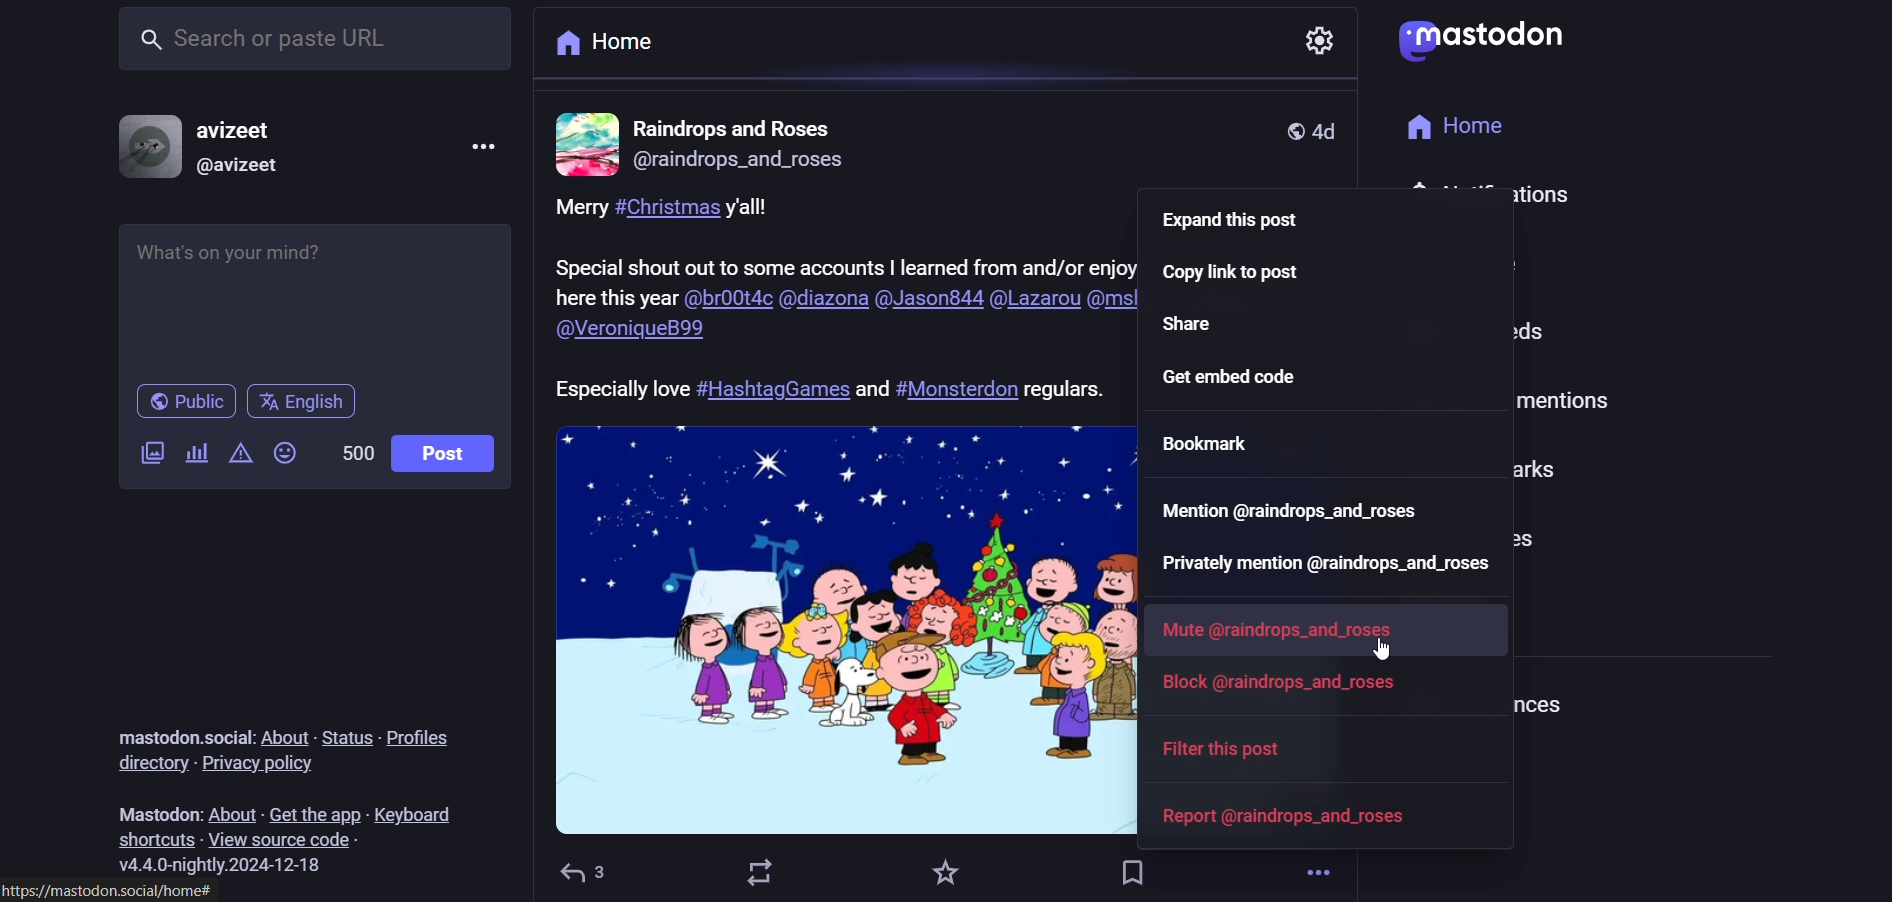  What do you see at coordinates (346, 732) in the screenshot?
I see `status` at bounding box center [346, 732].